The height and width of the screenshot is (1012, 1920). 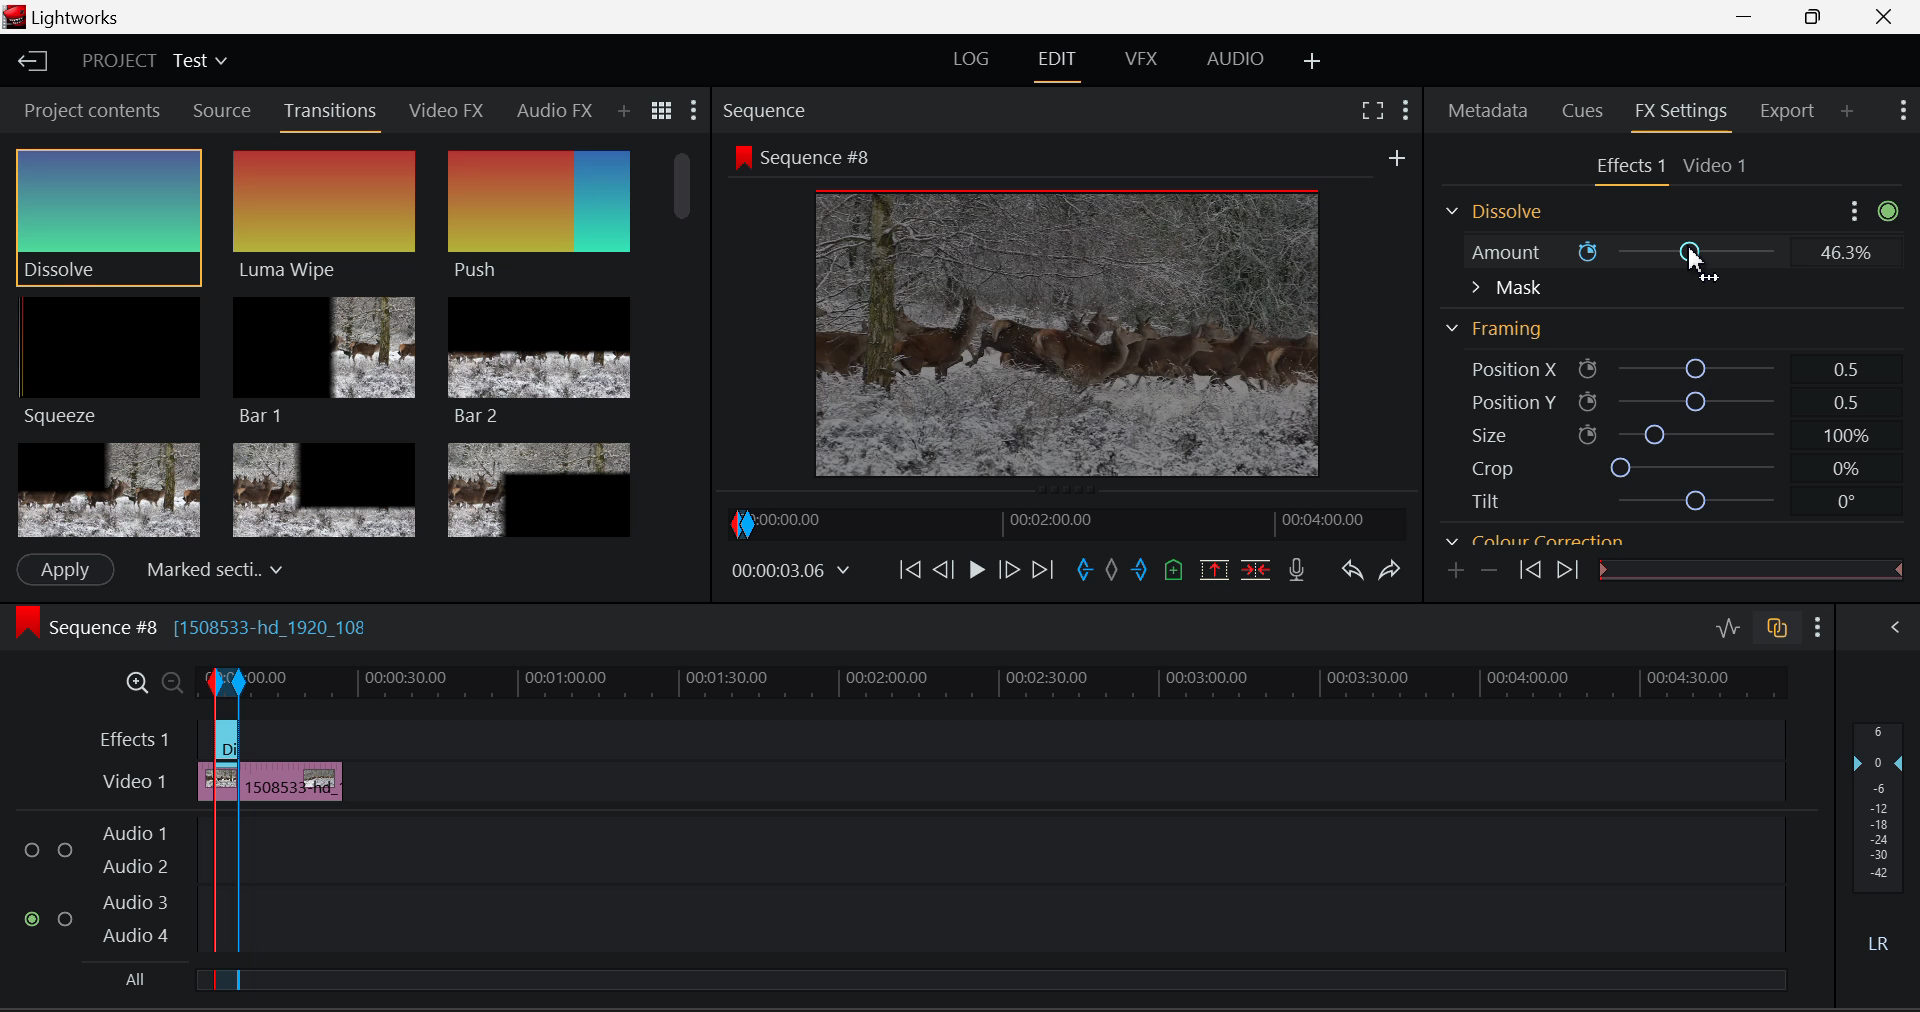 What do you see at coordinates (1780, 630) in the screenshot?
I see `Toggle Audio Track Sync` at bounding box center [1780, 630].